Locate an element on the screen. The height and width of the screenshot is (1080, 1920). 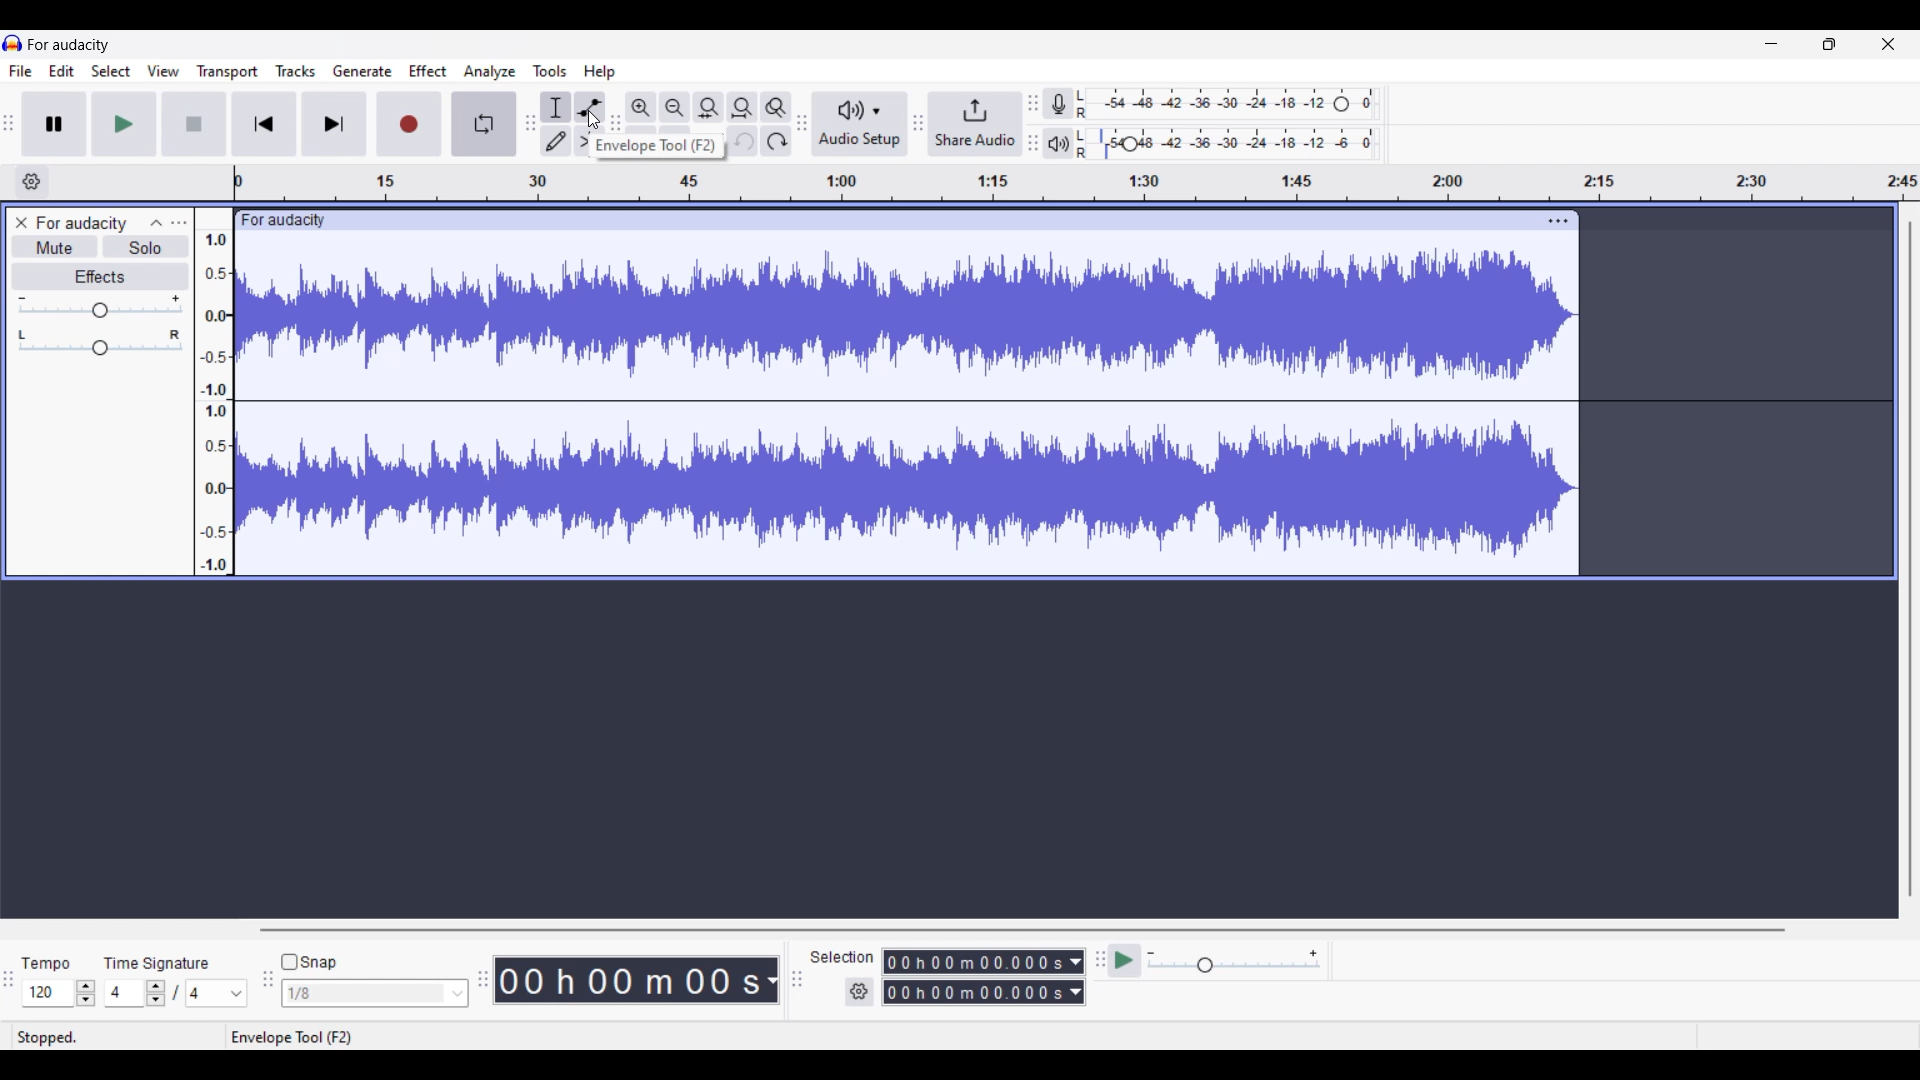
logo is located at coordinates (13, 43).